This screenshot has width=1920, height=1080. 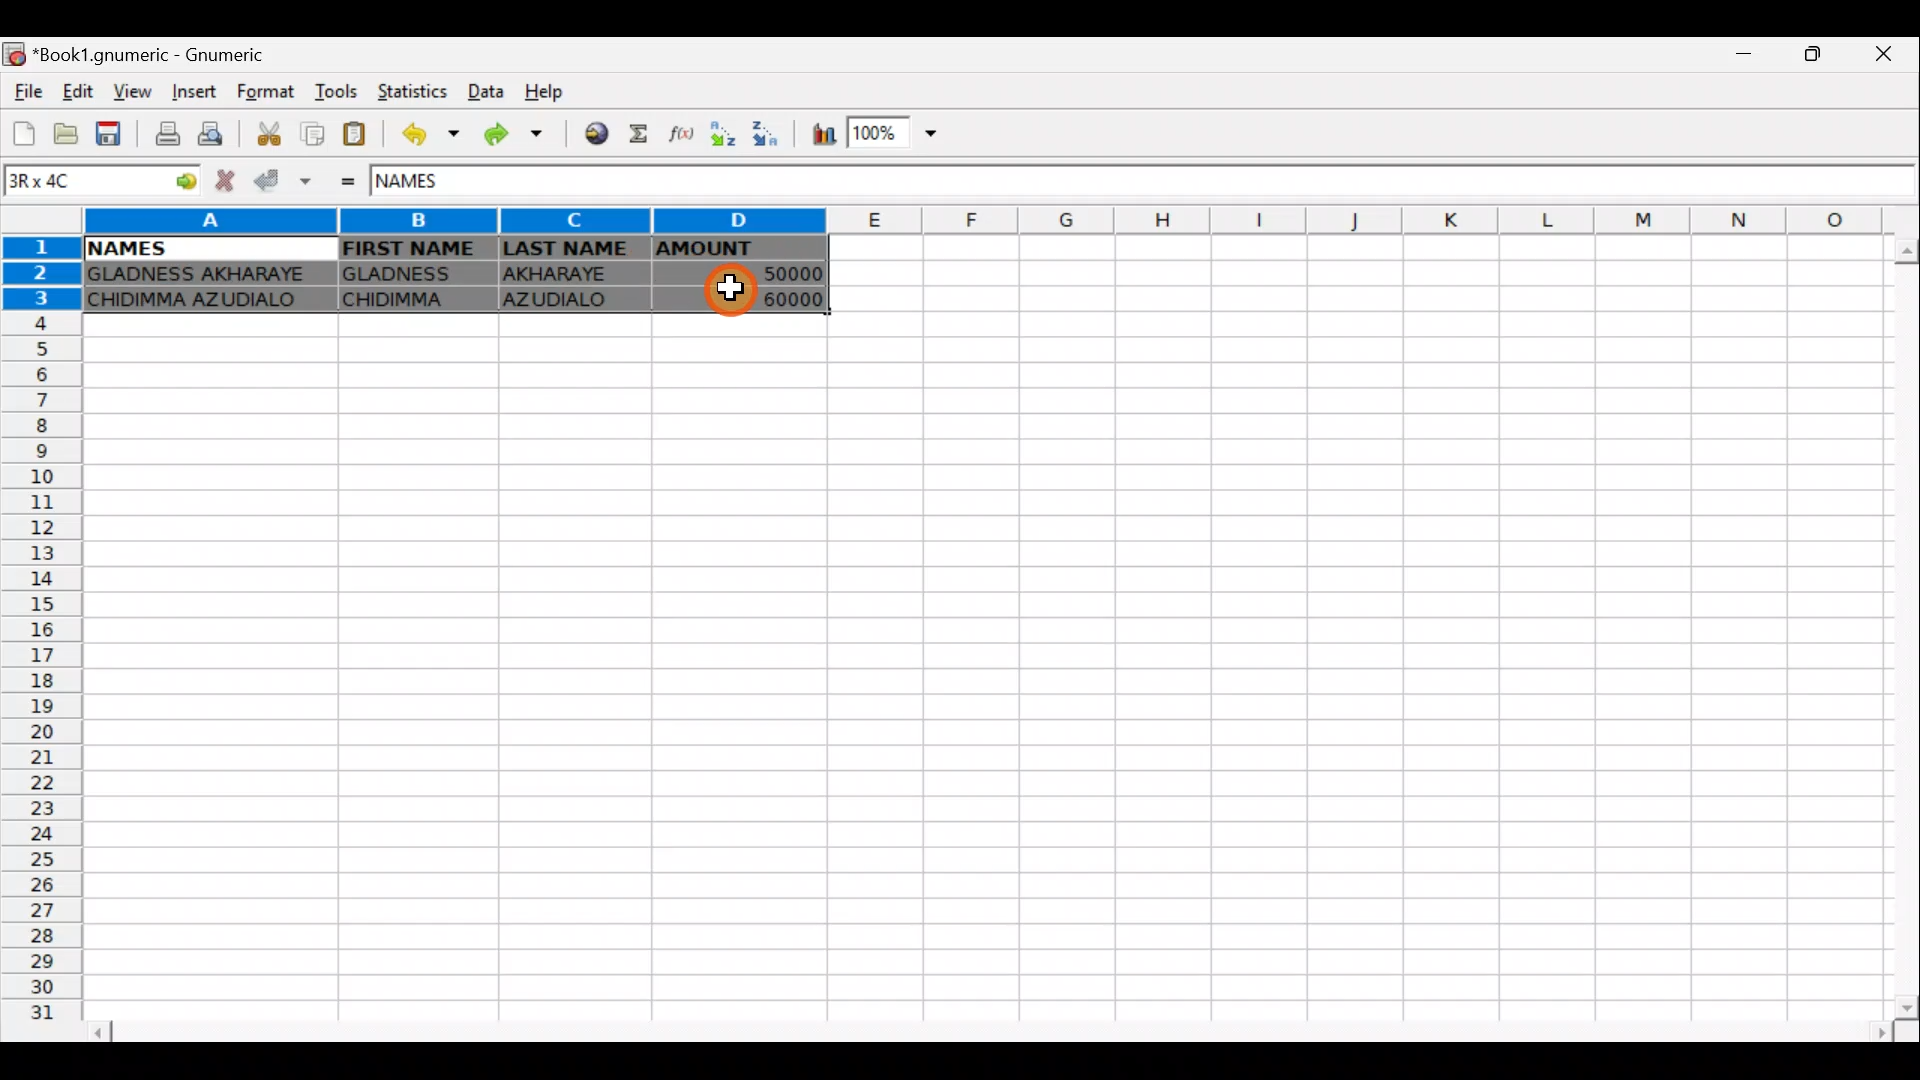 I want to click on Open a file, so click(x=68, y=133).